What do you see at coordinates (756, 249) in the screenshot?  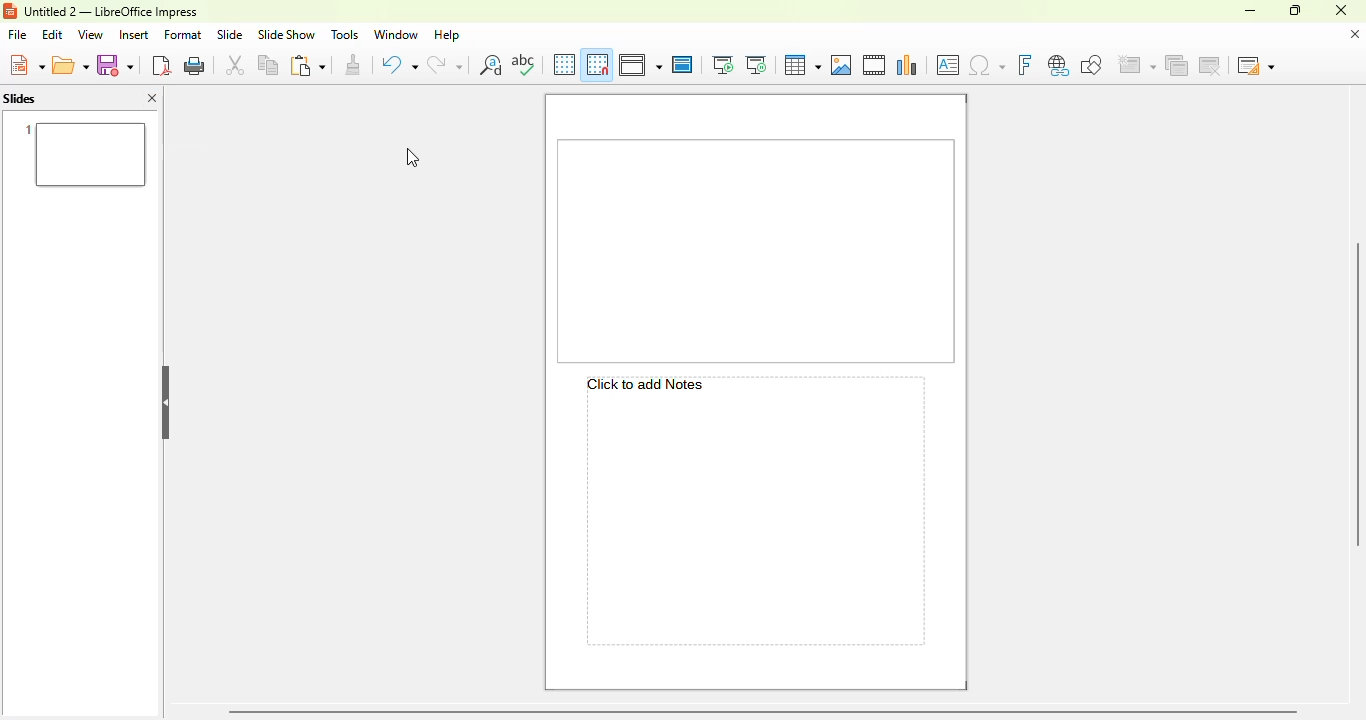 I see `slide 1` at bounding box center [756, 249].